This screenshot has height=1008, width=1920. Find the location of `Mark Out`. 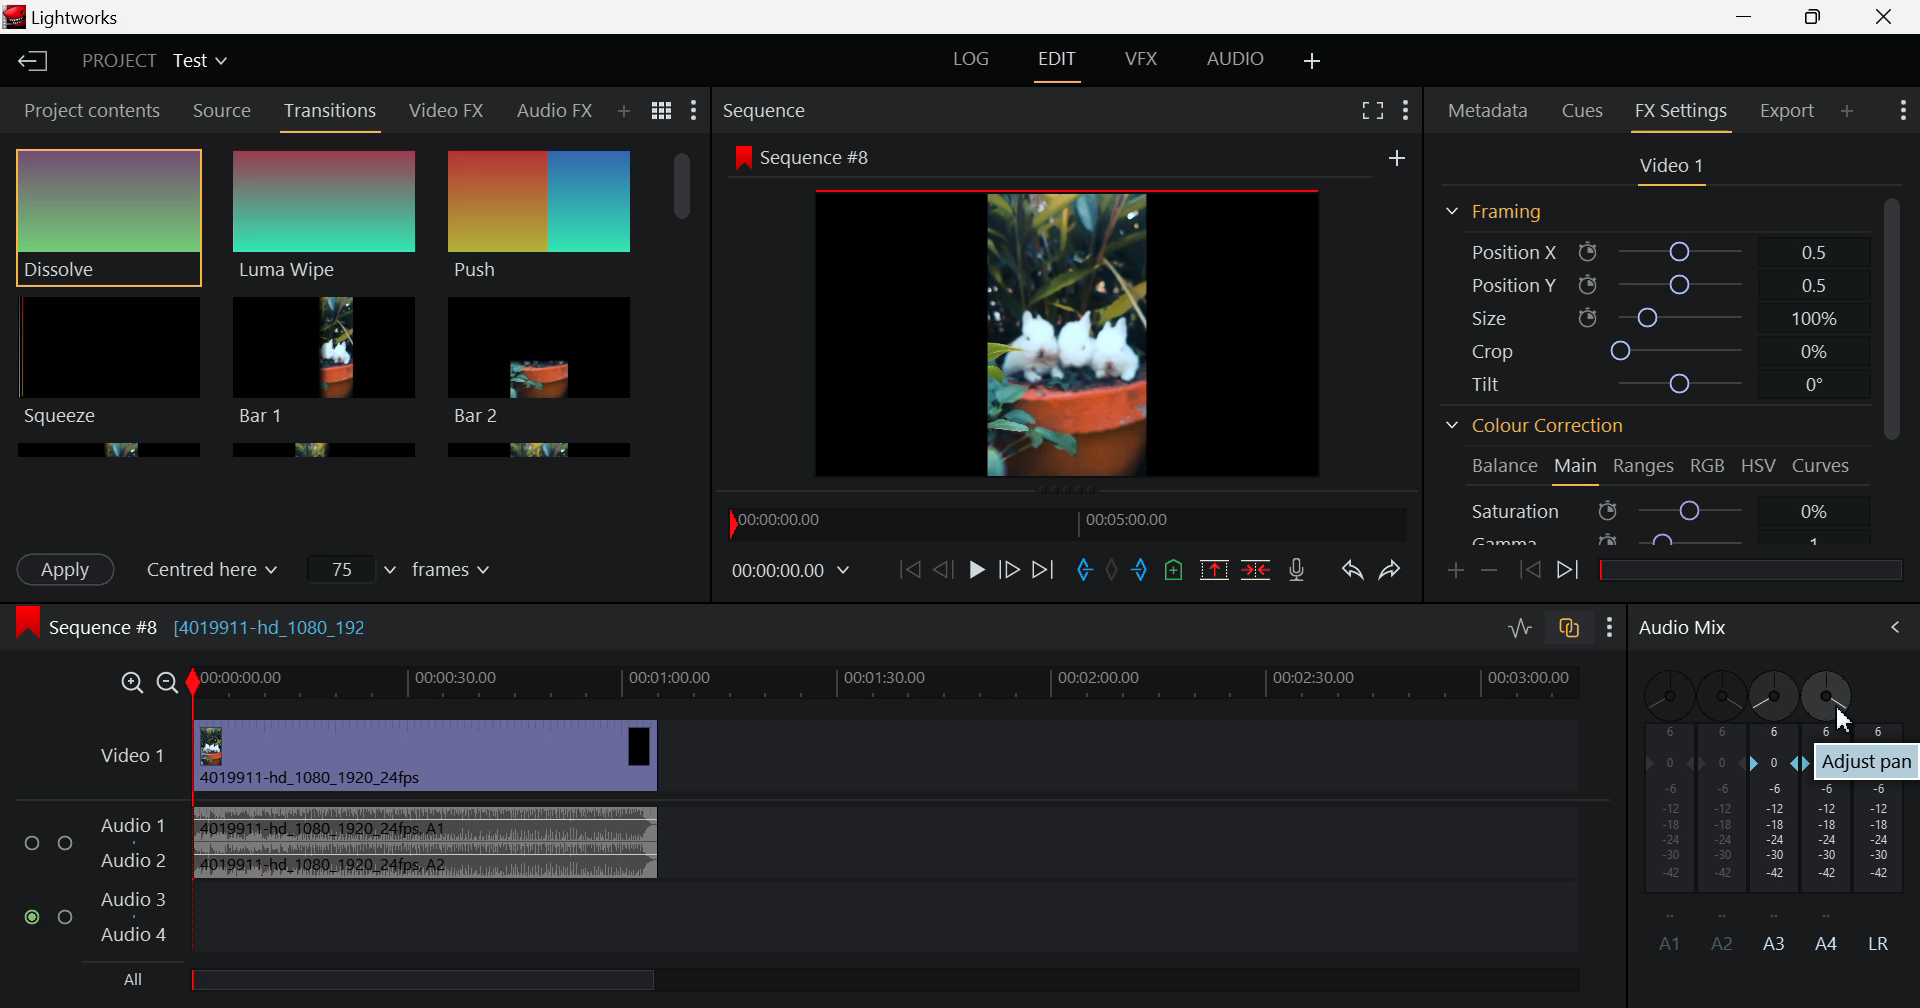

Mark Out is located at coordinates (1140, 570).